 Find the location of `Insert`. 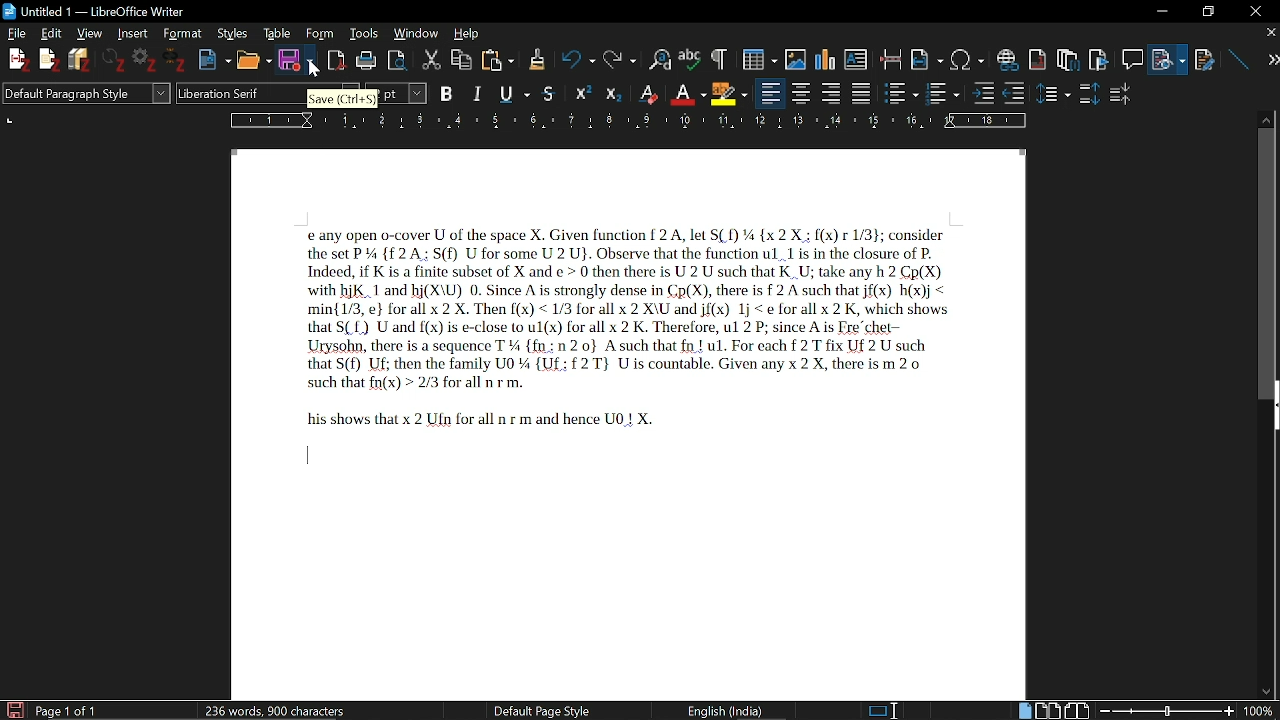

Insert is located at coordinates (131, 34).